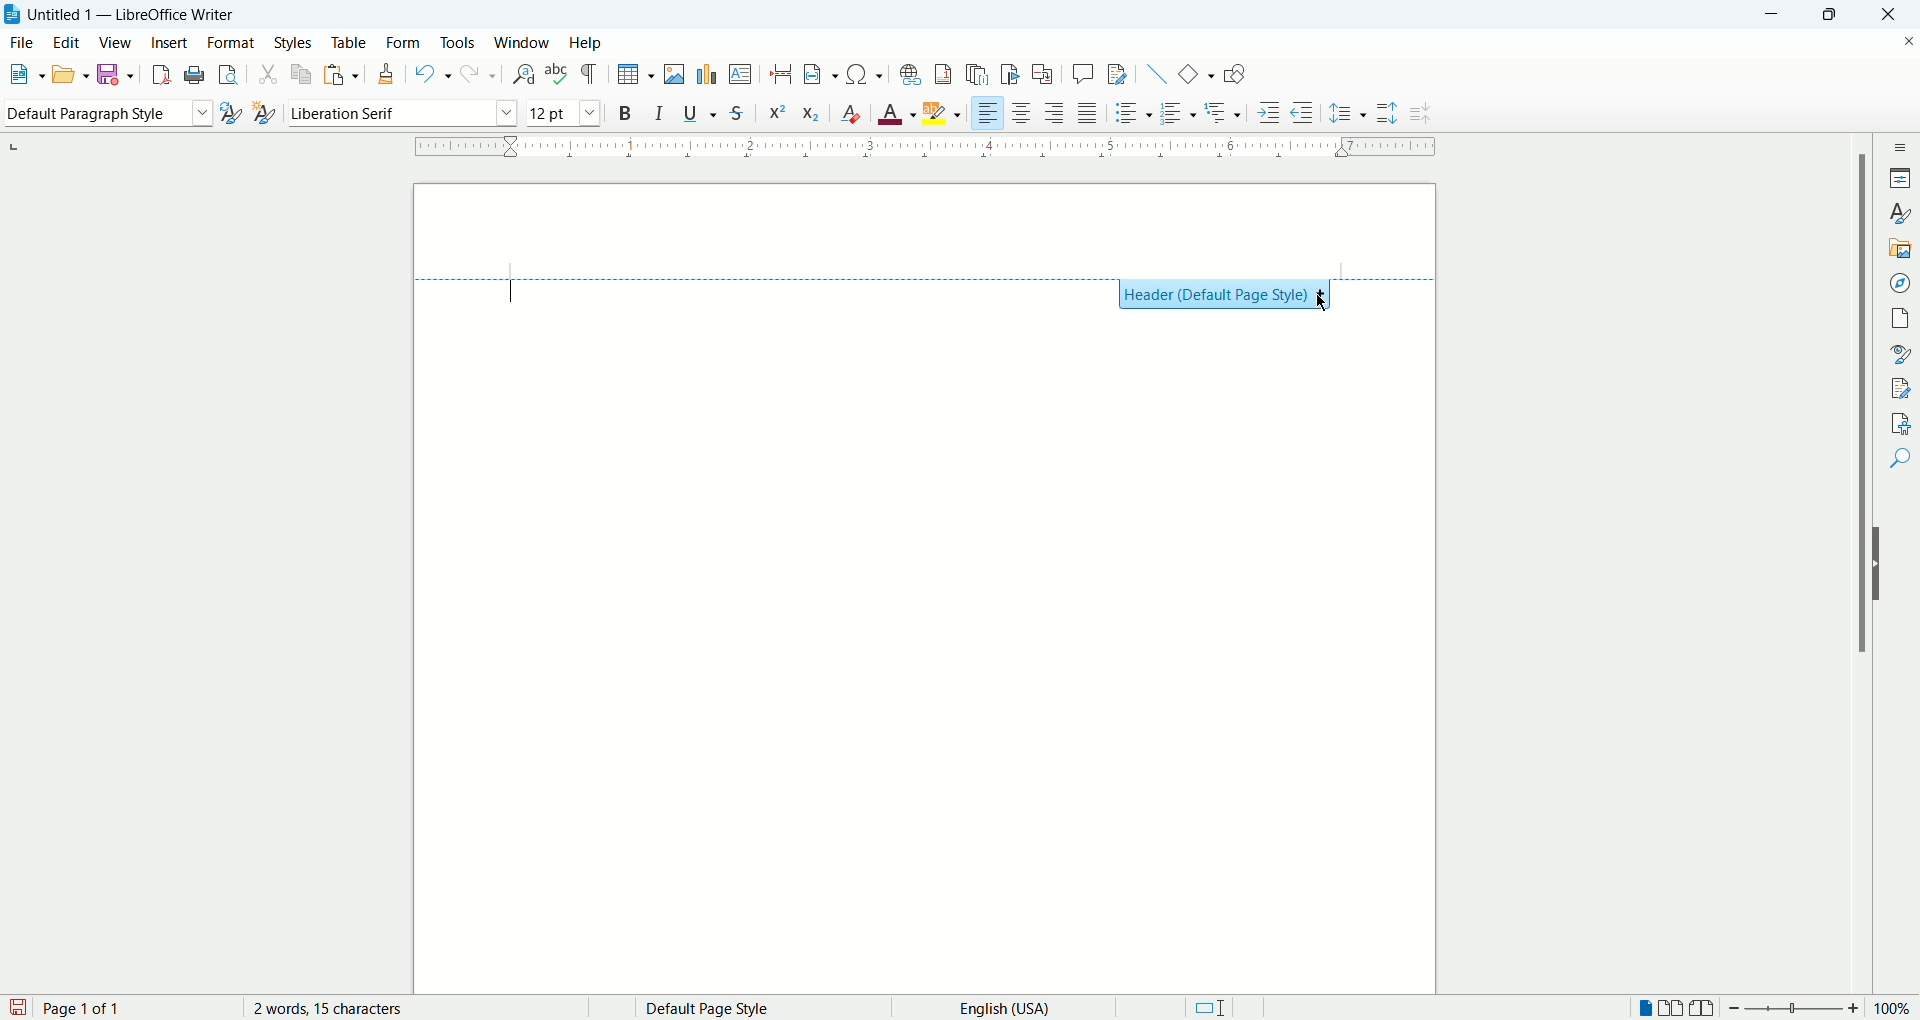 This screenshot has height=1020, width=1920. Describe the element at coordinates (397, 114) in the screenshot. I see `font name` at that location.